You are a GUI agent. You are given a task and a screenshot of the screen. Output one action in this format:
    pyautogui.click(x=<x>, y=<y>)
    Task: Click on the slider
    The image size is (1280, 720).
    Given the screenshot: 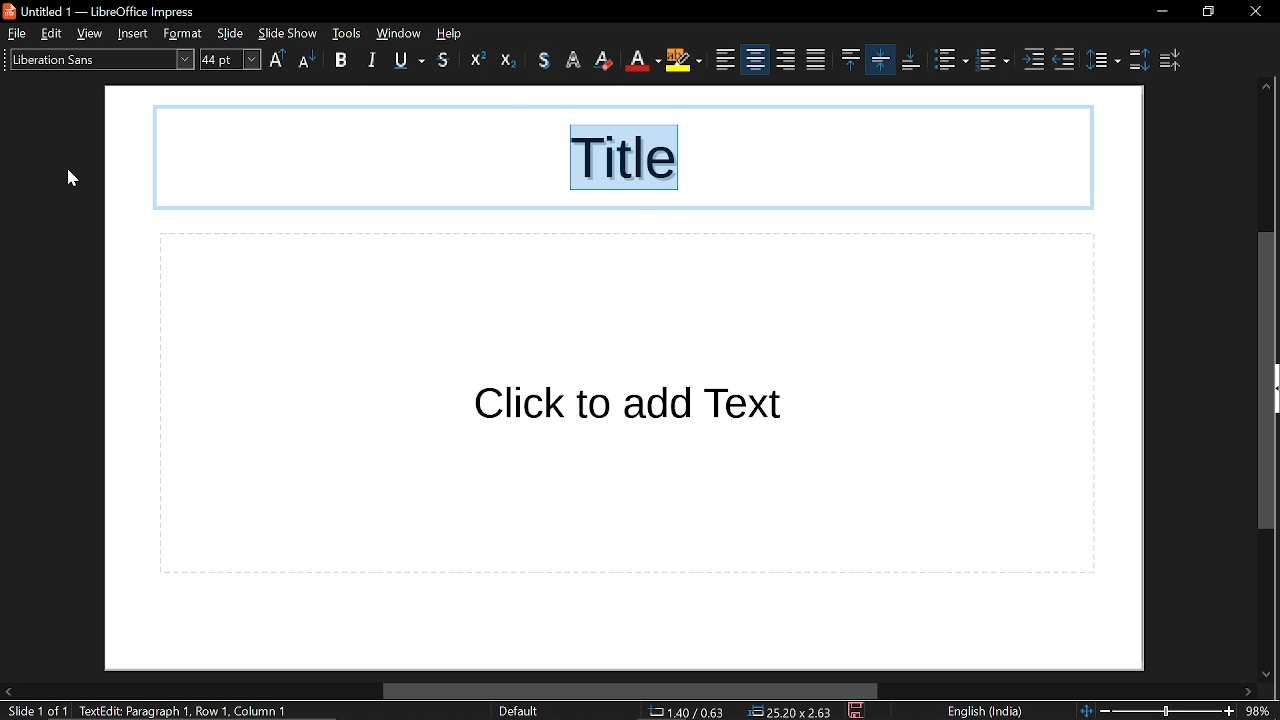 What is the action you would take?
    pyautogui.click(x=1167, y=709)
    